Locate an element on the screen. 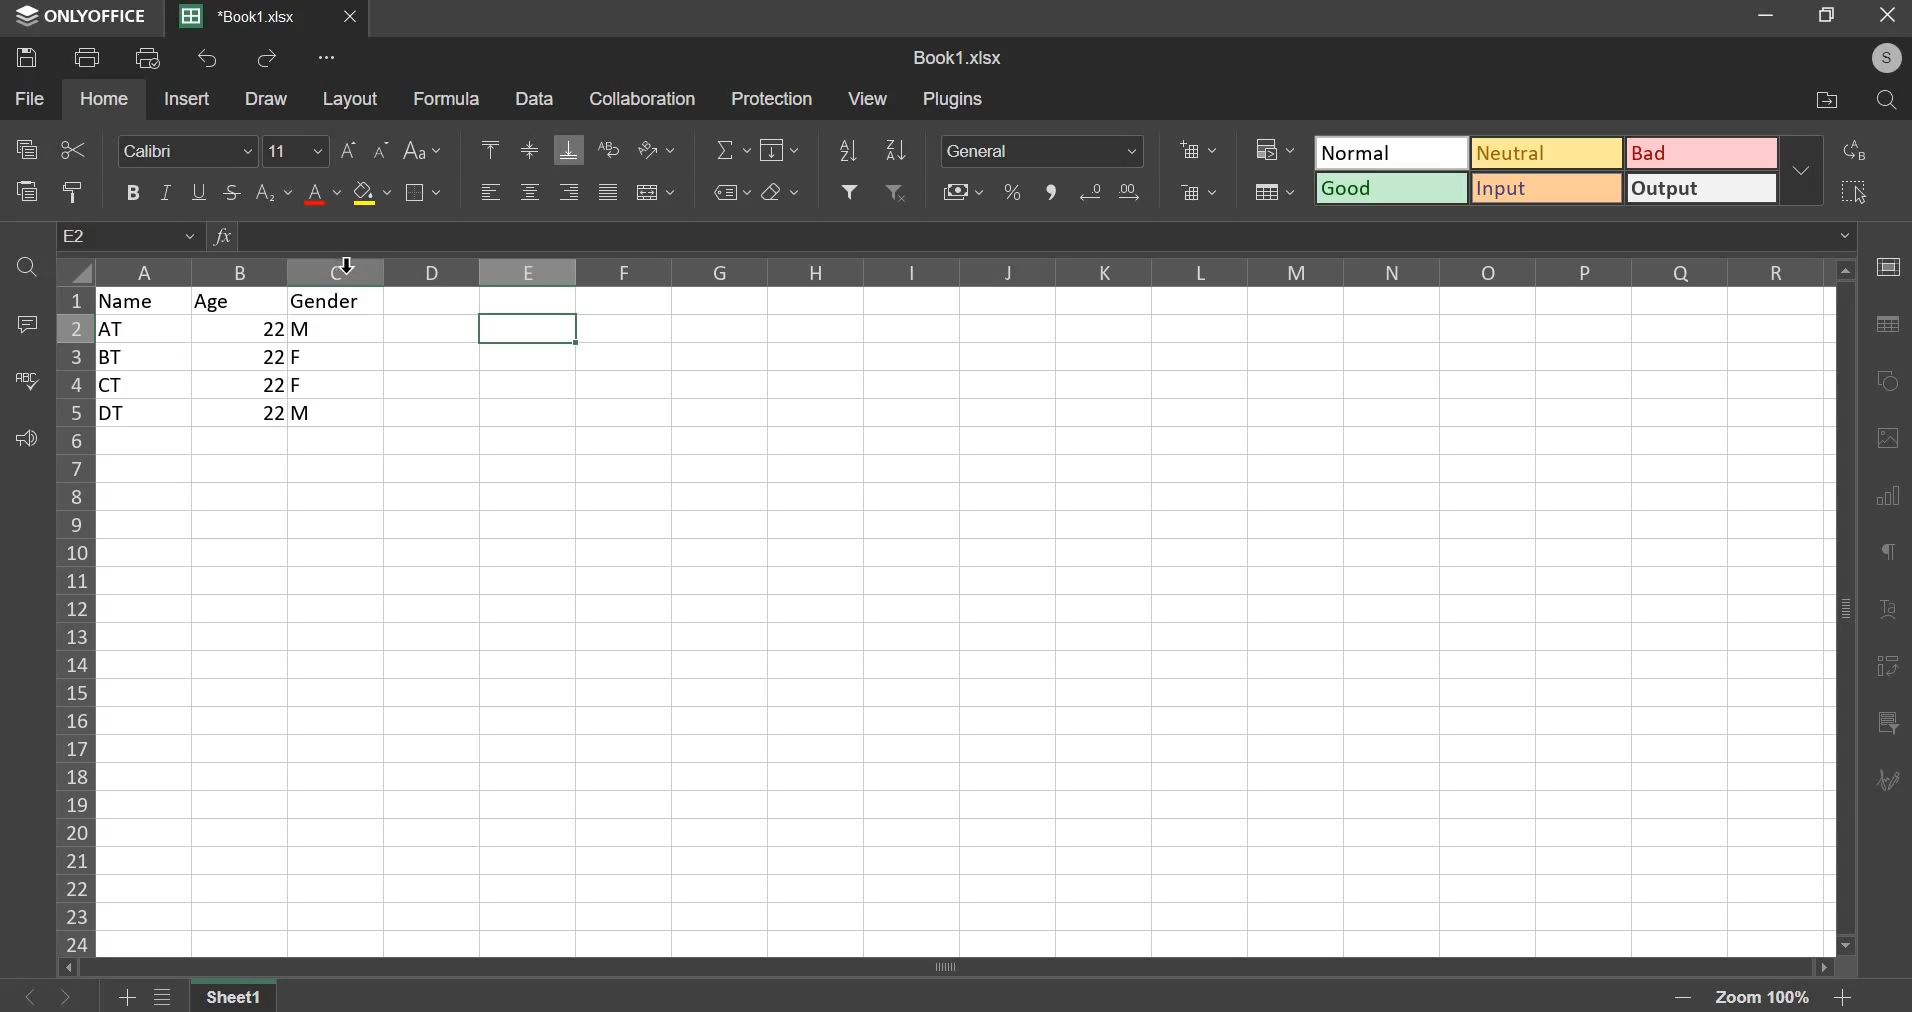 The width and height of the screenshot is (1912, 1012). increase decimal is located at coordinates (1127, 191).